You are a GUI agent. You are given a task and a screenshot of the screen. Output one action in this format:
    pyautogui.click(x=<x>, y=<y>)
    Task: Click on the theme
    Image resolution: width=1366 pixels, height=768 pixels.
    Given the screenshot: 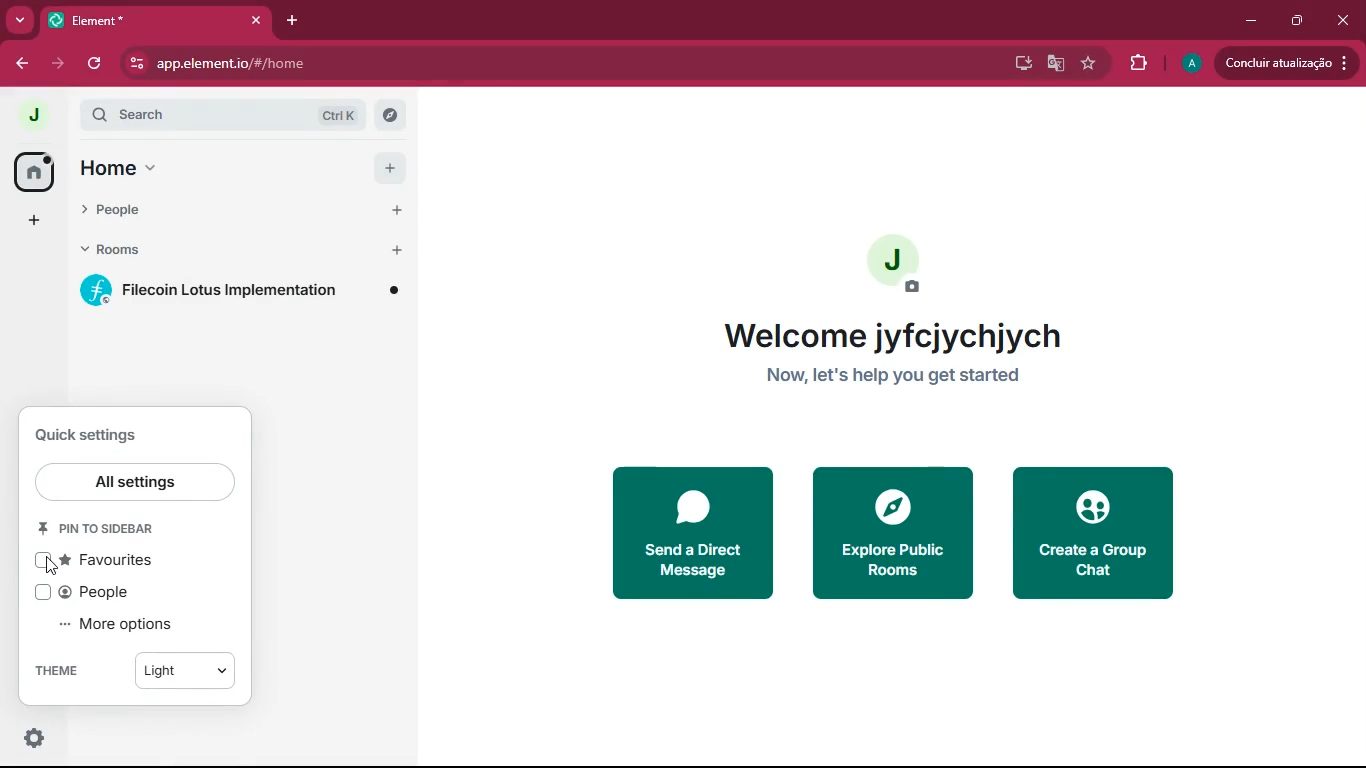 What is the action you would take?
    pyautogui.click(x=71, y=670)
    